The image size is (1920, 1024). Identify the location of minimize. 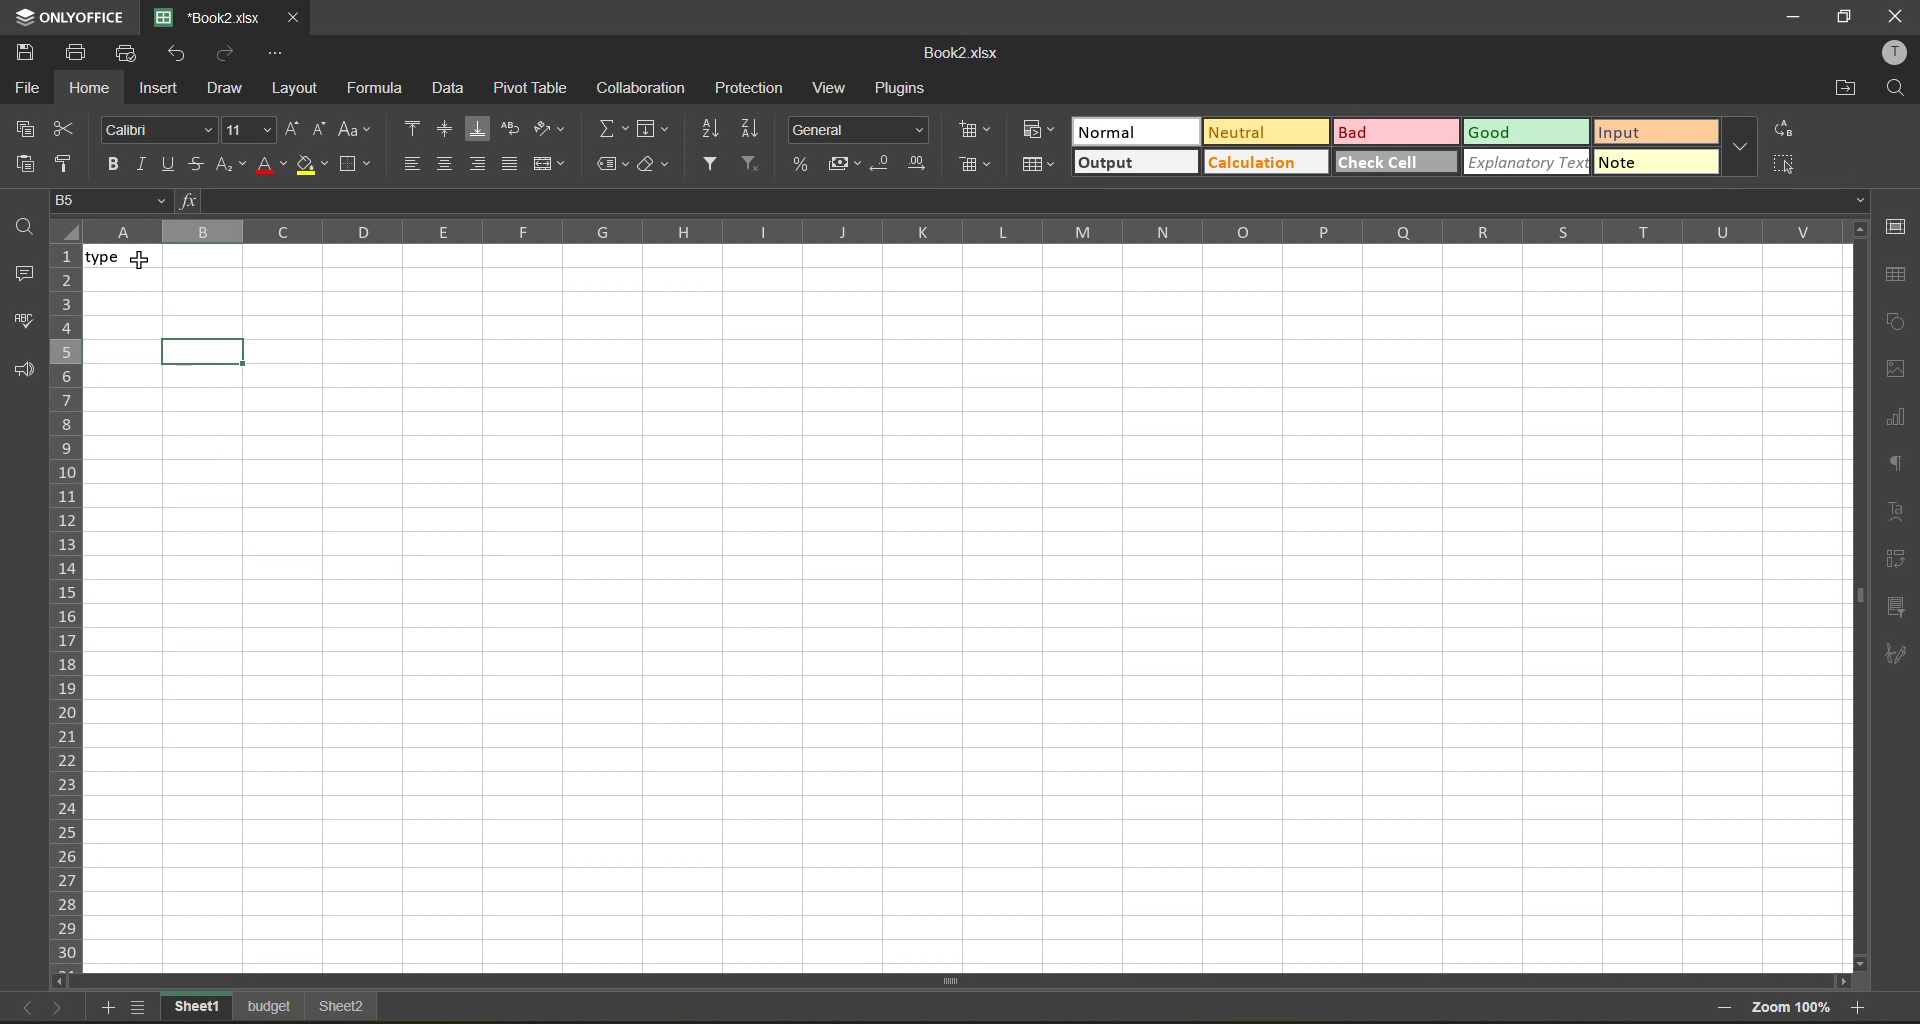
(1794, 19).